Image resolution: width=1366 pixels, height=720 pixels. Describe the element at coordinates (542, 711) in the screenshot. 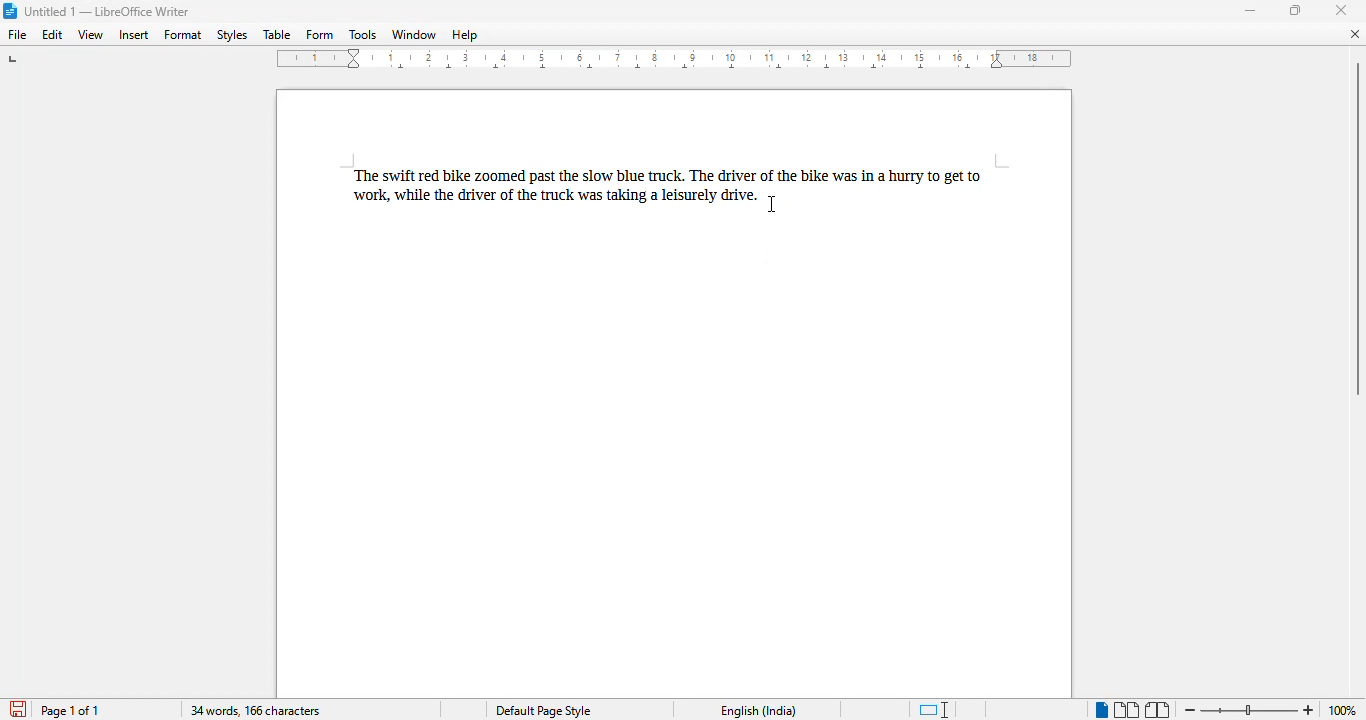

I see `Default page style` at that location.